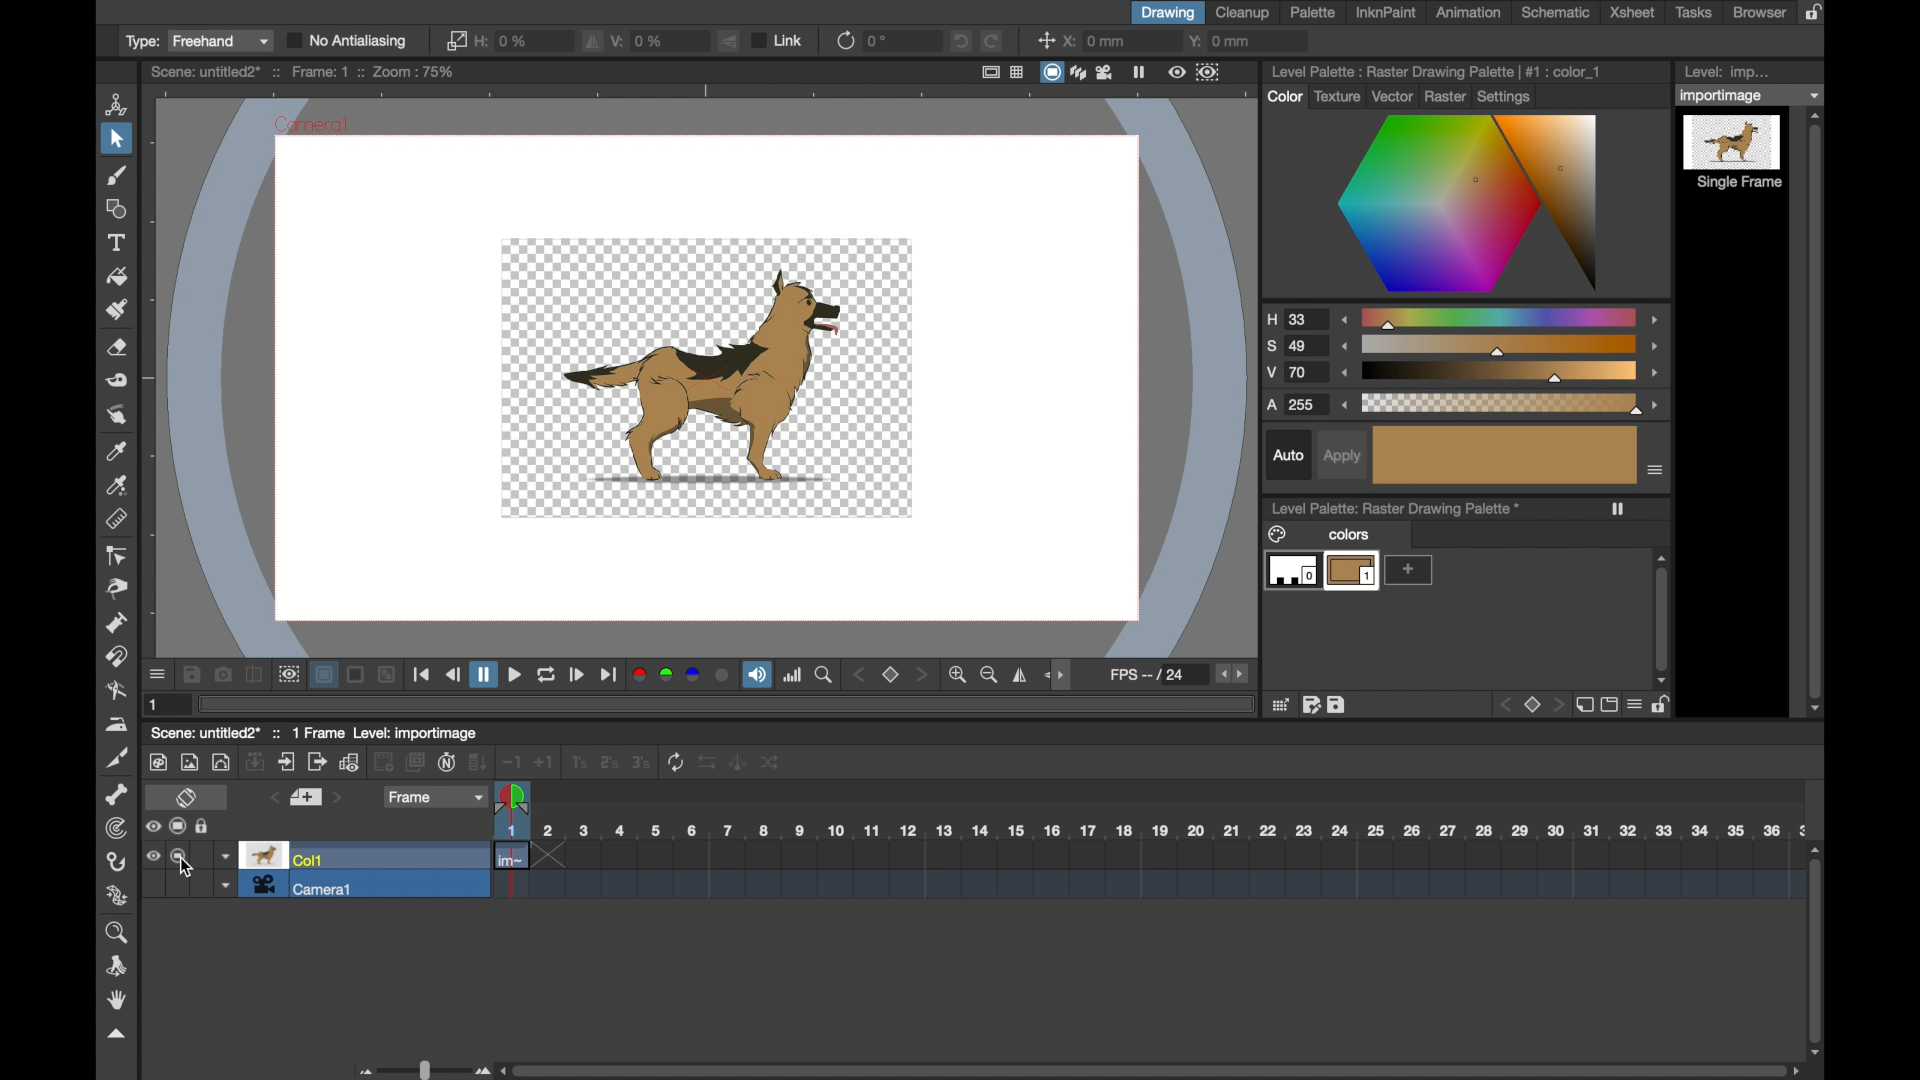 The width and height of the screenshot is (1920, 1080). Describe the element at coordinates (730, 41) in the screenshot. I see `flip vertically` at that location.